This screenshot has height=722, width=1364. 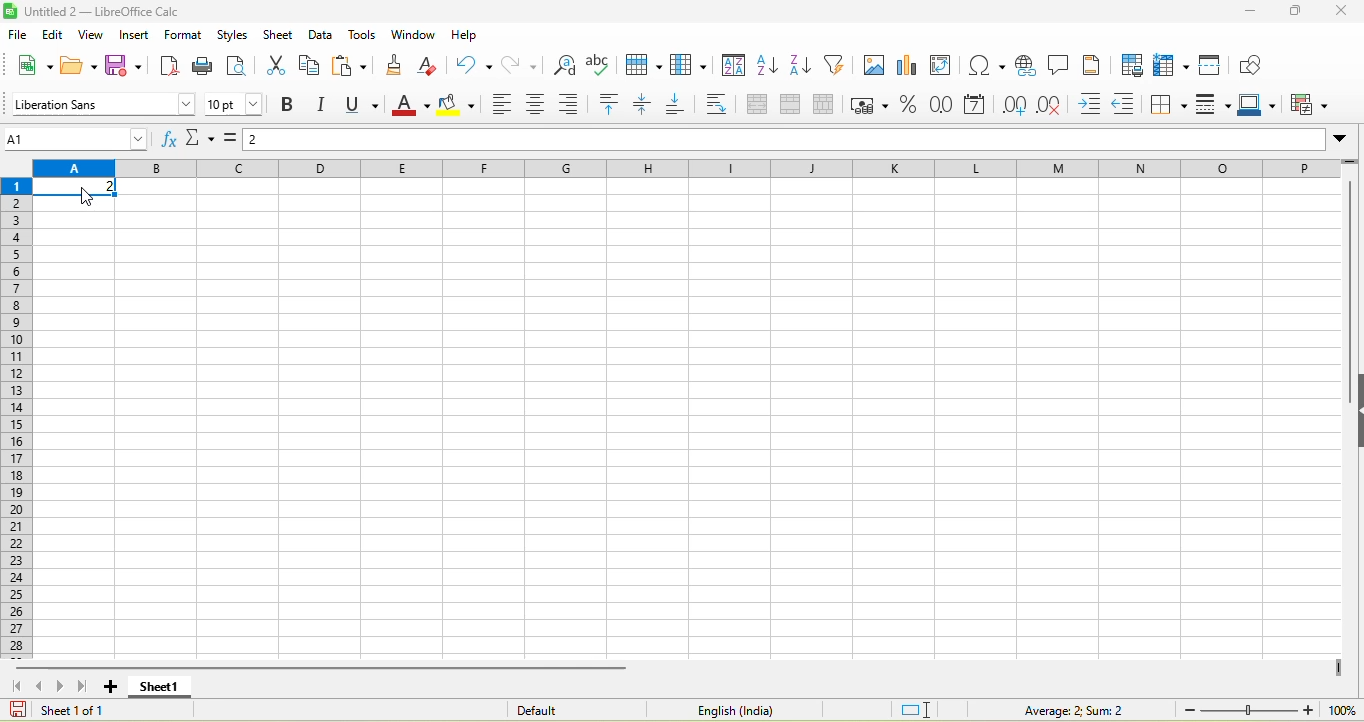 I want to click on italics, so click(x=324, y=106).